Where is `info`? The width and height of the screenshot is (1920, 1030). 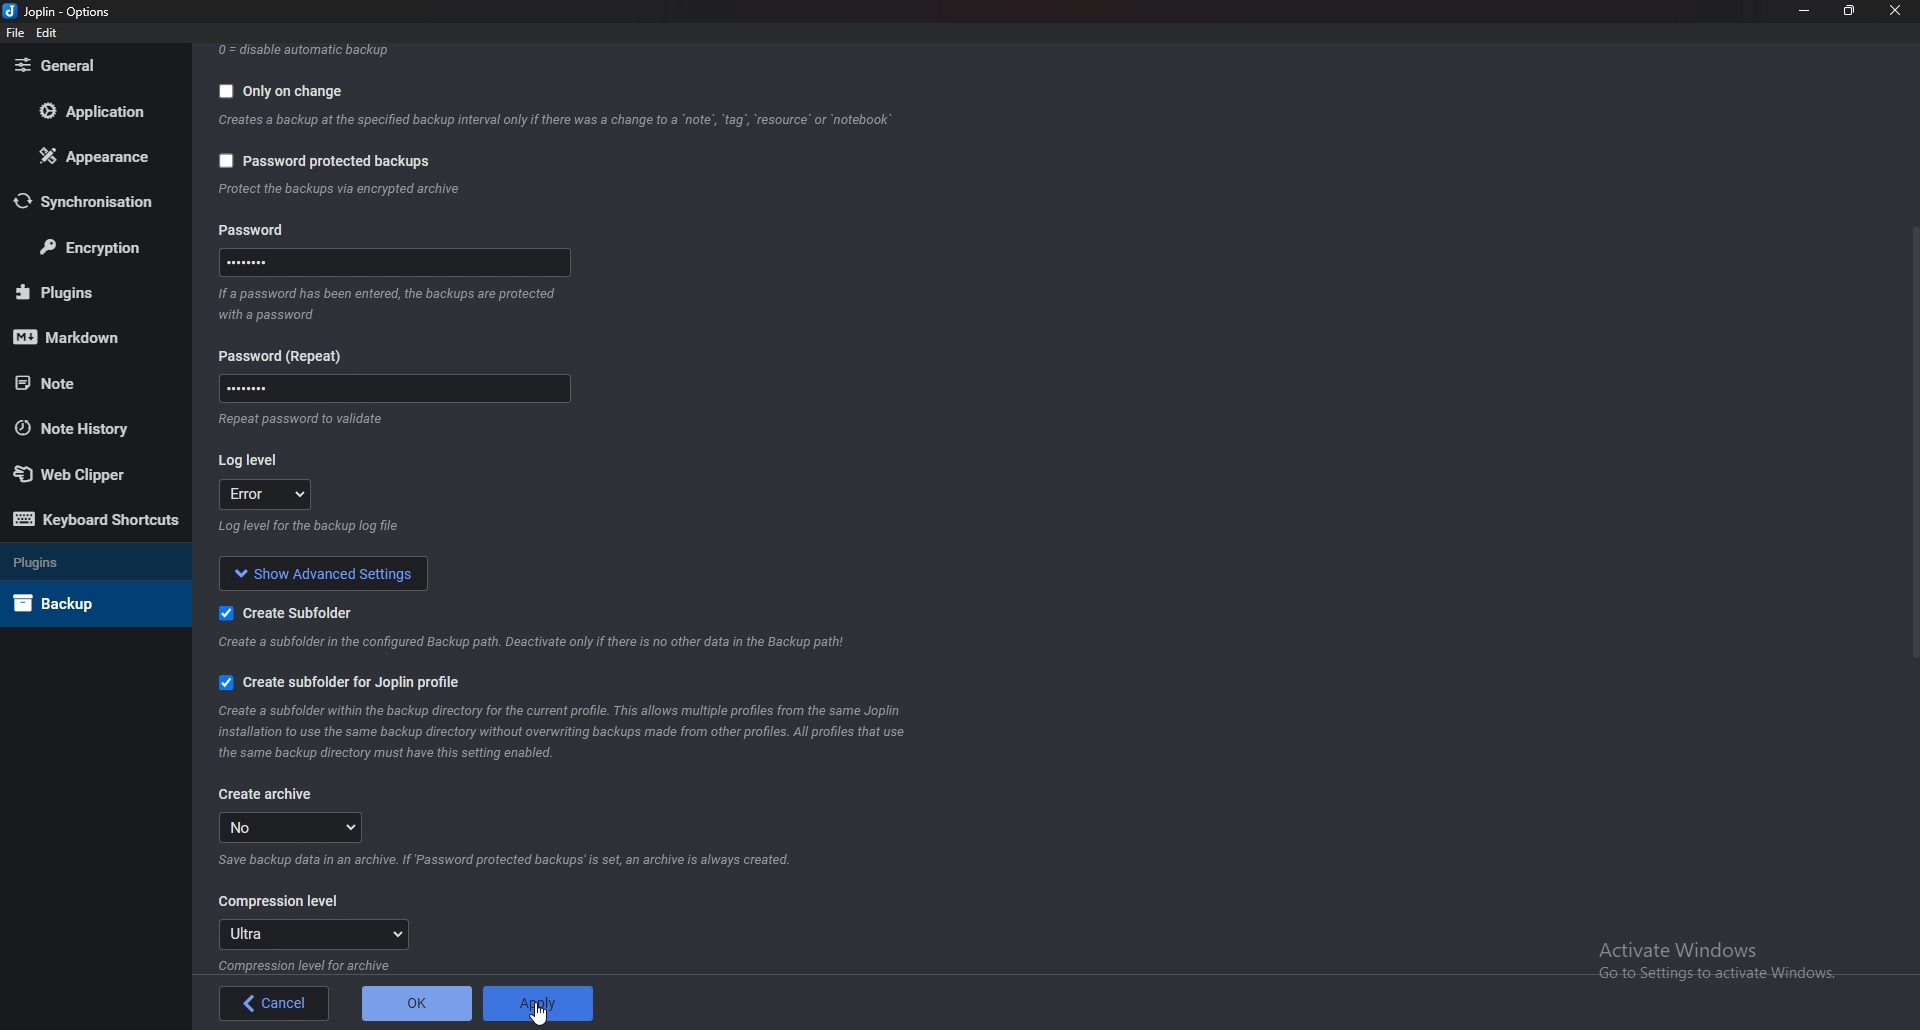 info is located at coordinates (317, 964).